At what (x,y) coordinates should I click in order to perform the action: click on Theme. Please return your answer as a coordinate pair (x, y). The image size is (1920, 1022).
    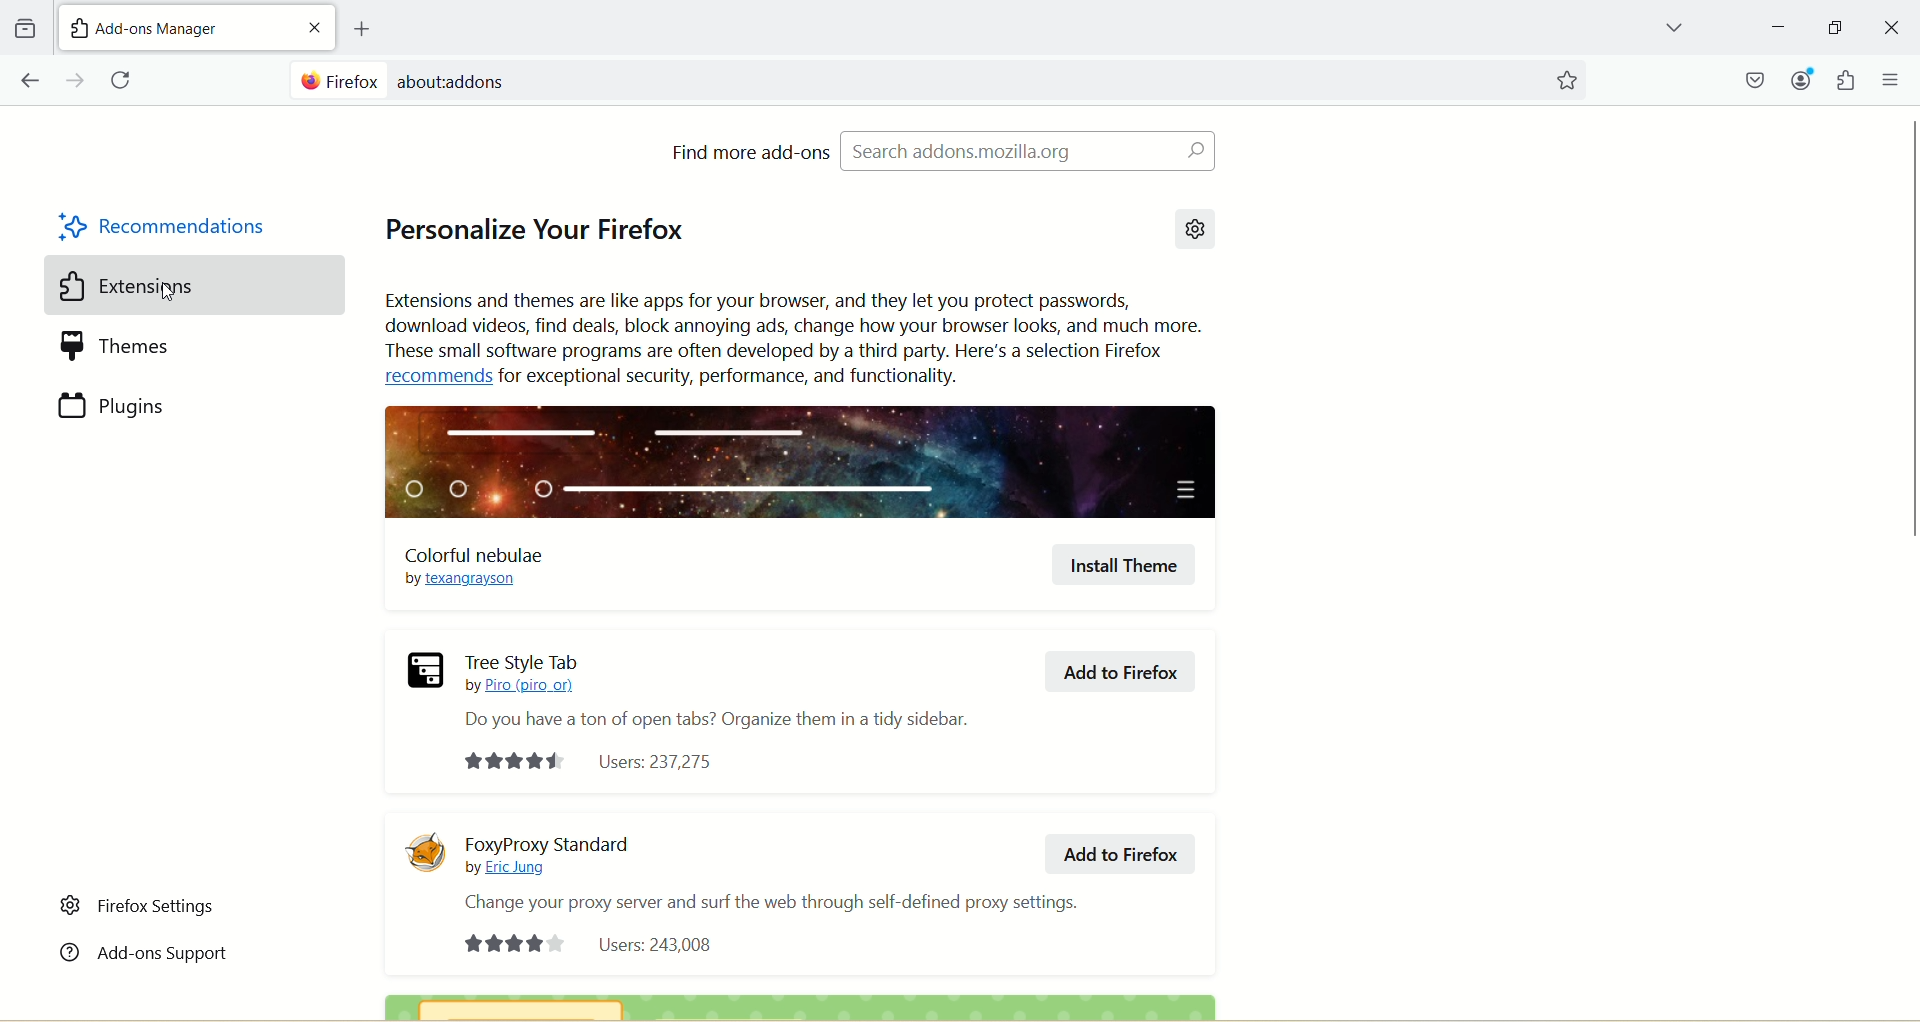
    Looking at the image, I should click on (169, 347).